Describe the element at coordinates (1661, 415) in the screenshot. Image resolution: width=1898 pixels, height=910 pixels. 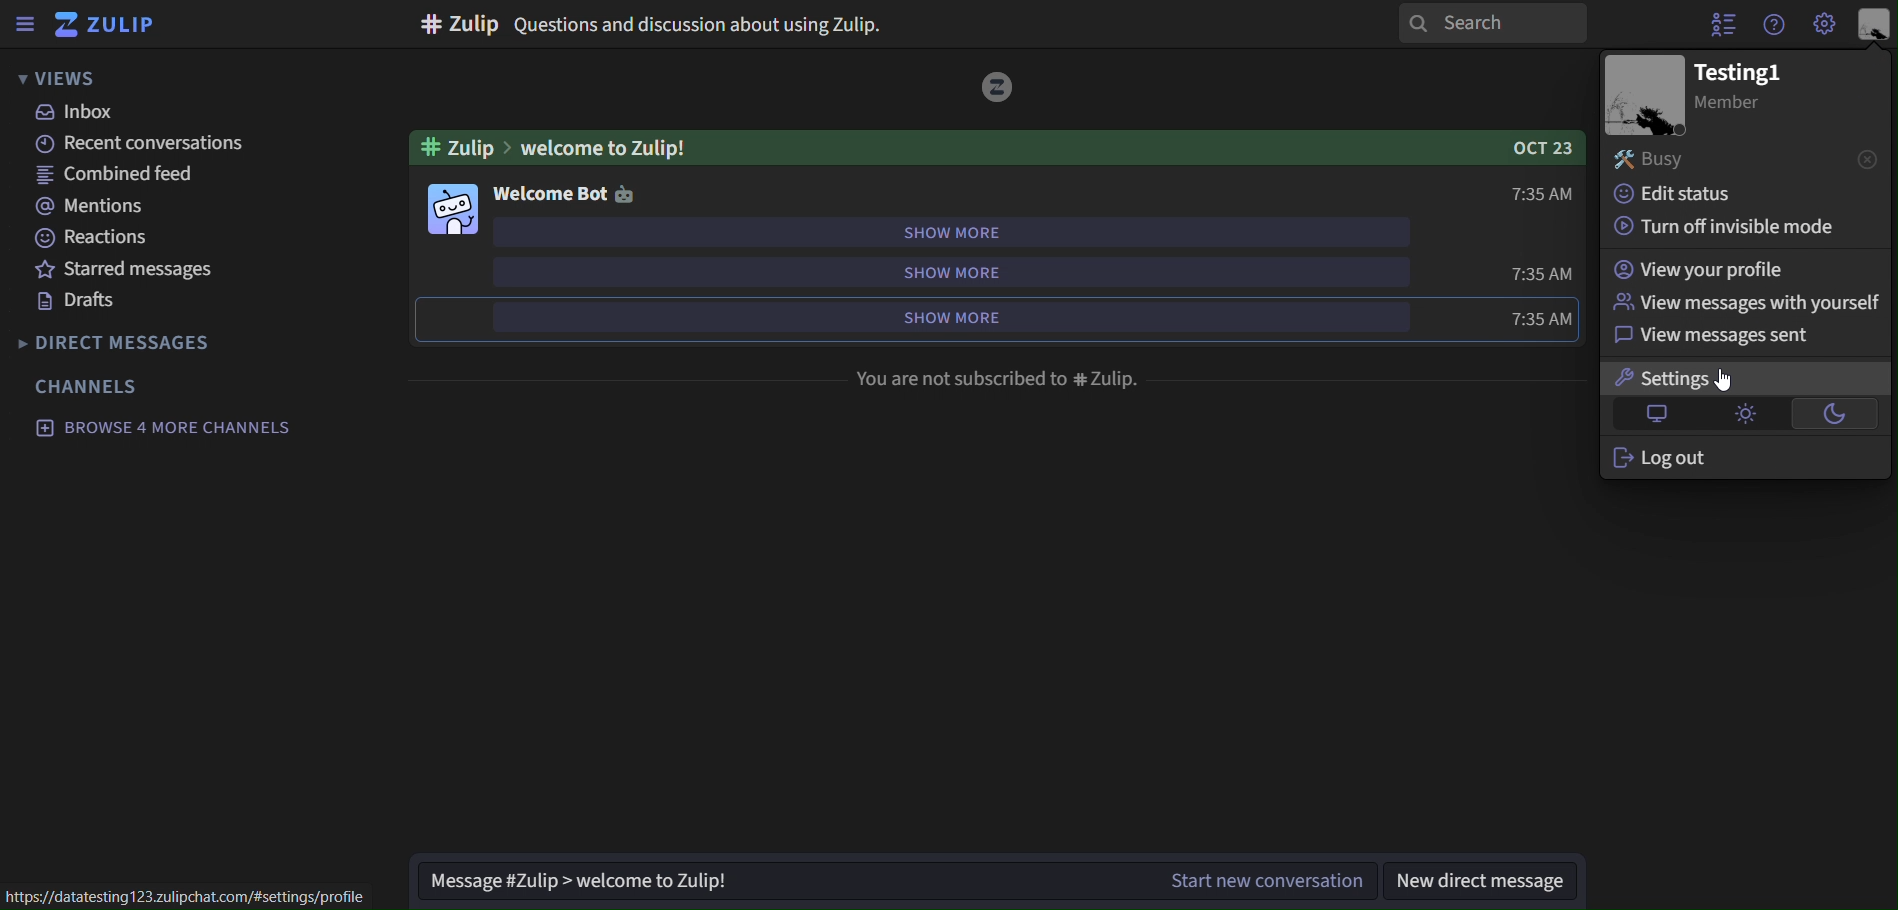
I see `default theme` at that location.